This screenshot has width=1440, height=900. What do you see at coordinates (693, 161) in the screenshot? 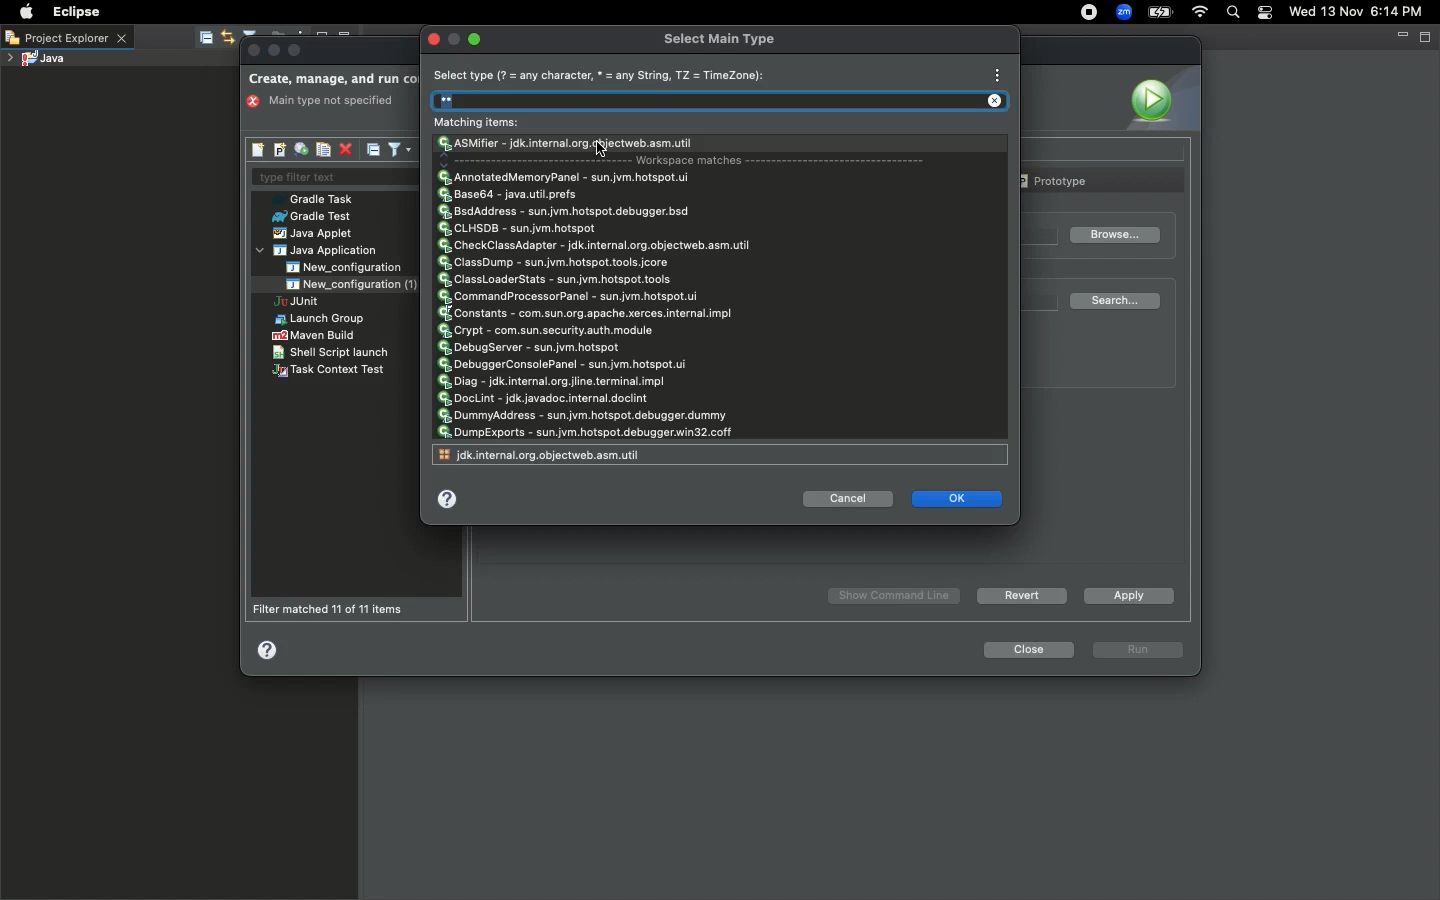
I see `Workspace matches` at bounding box center [693, 161].